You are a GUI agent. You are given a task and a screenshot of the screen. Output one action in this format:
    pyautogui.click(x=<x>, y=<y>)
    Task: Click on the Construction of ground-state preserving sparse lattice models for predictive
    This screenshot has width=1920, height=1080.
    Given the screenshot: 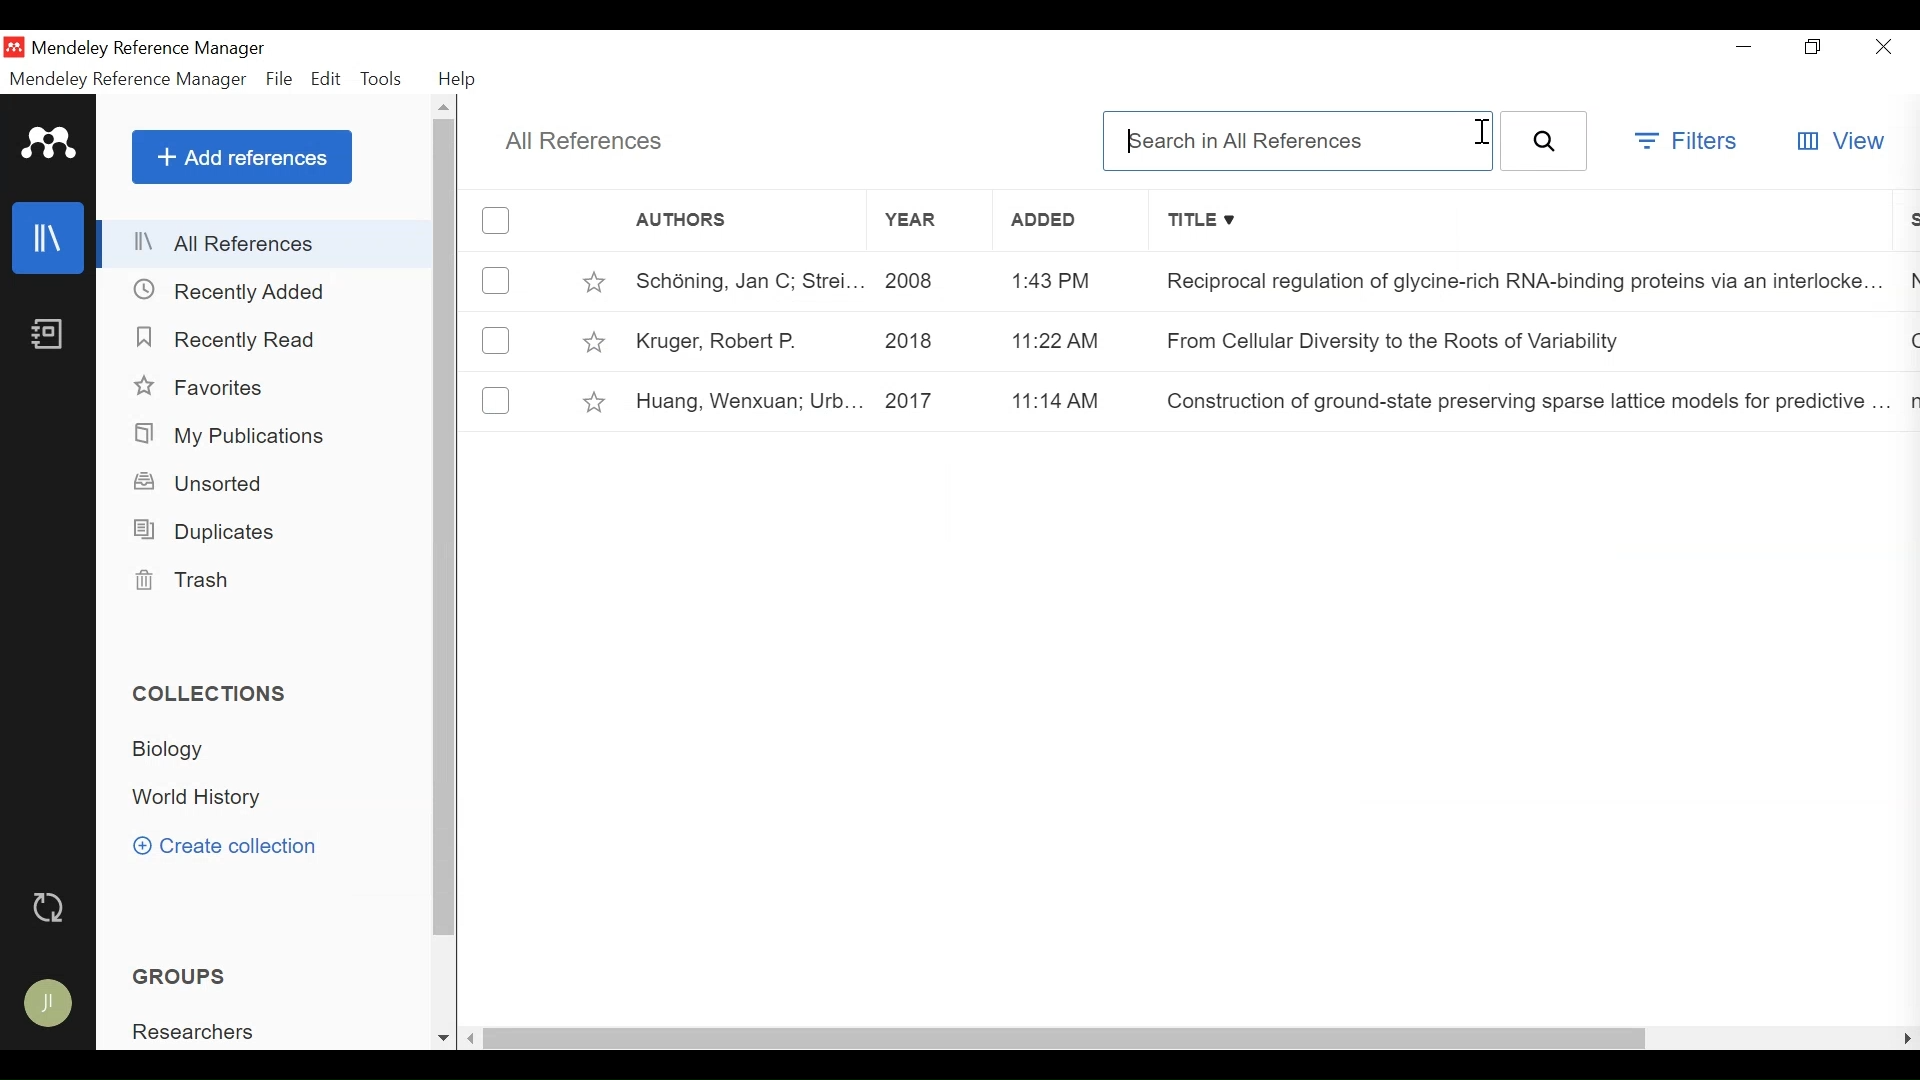 What is the action you would take?
    pyautogui.click(x=1518, y=395)
    